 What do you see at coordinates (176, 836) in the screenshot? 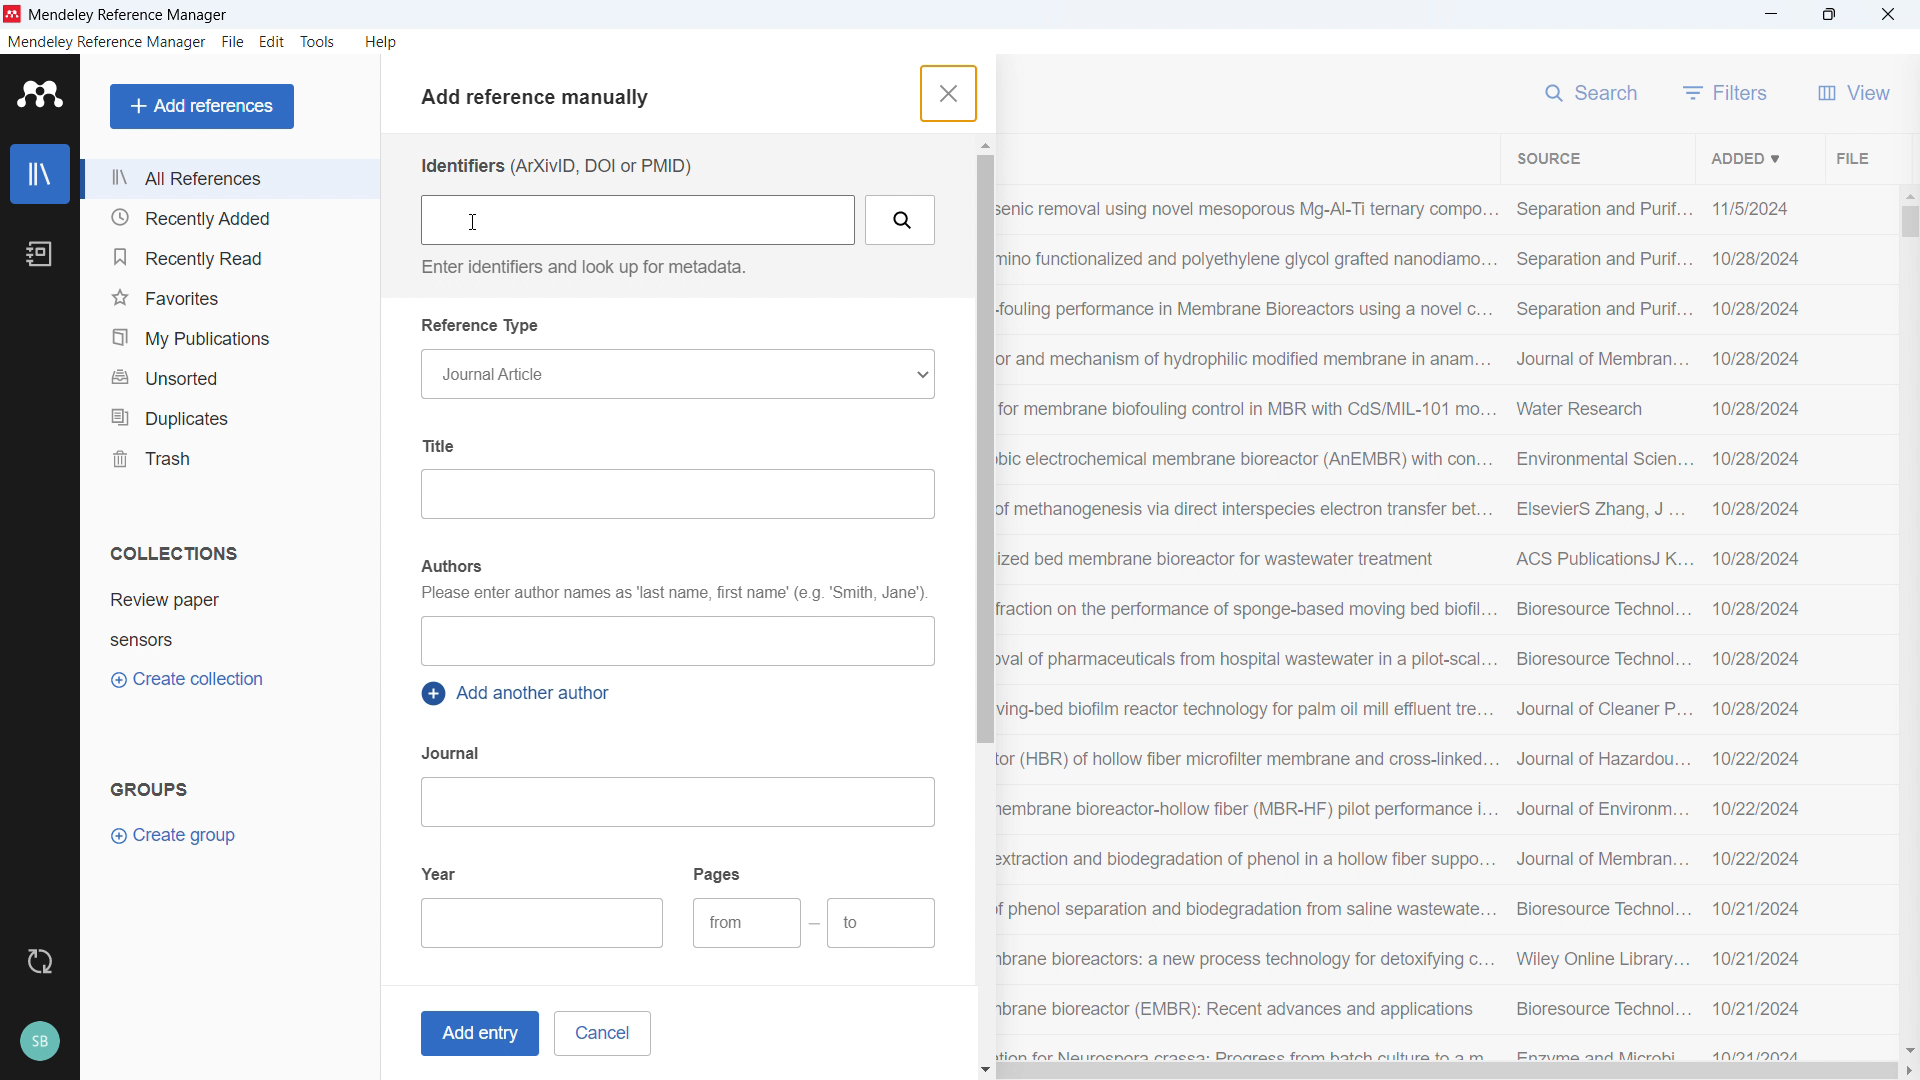
I see `Create group ` at bounding box center [176, 836].